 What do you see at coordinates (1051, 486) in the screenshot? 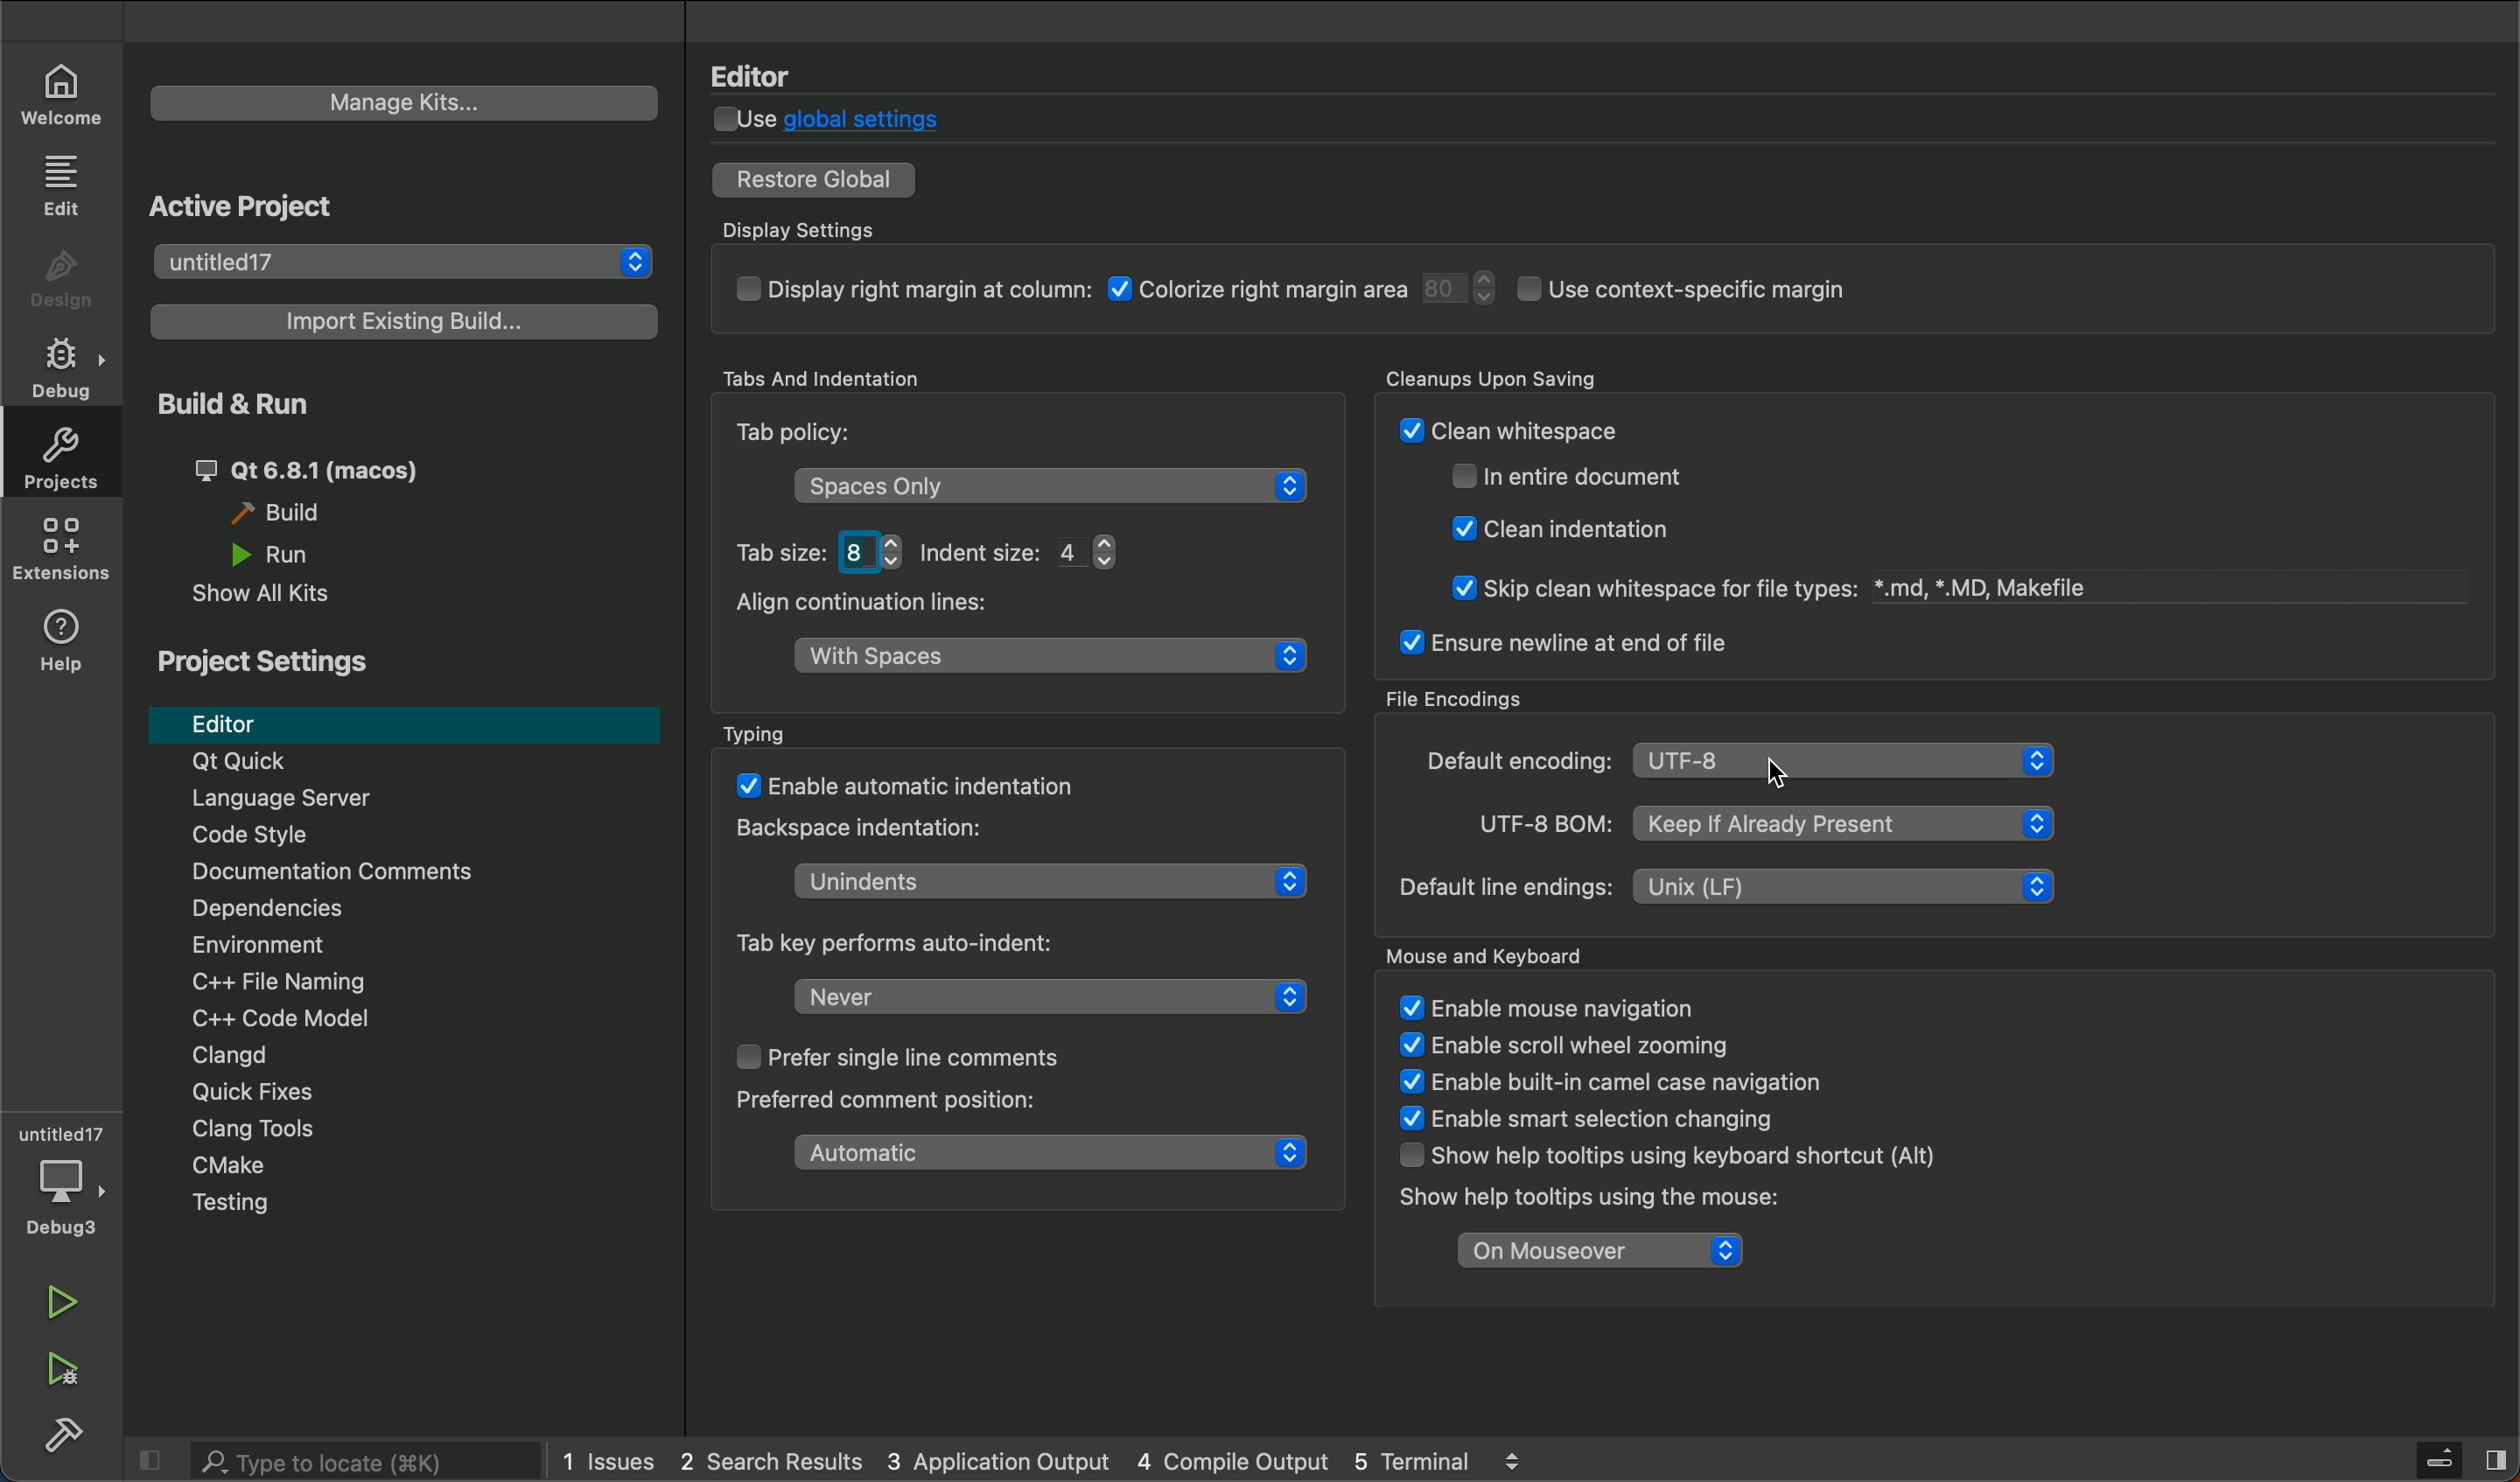
I see `space only` at bounding box center [1051, 486].